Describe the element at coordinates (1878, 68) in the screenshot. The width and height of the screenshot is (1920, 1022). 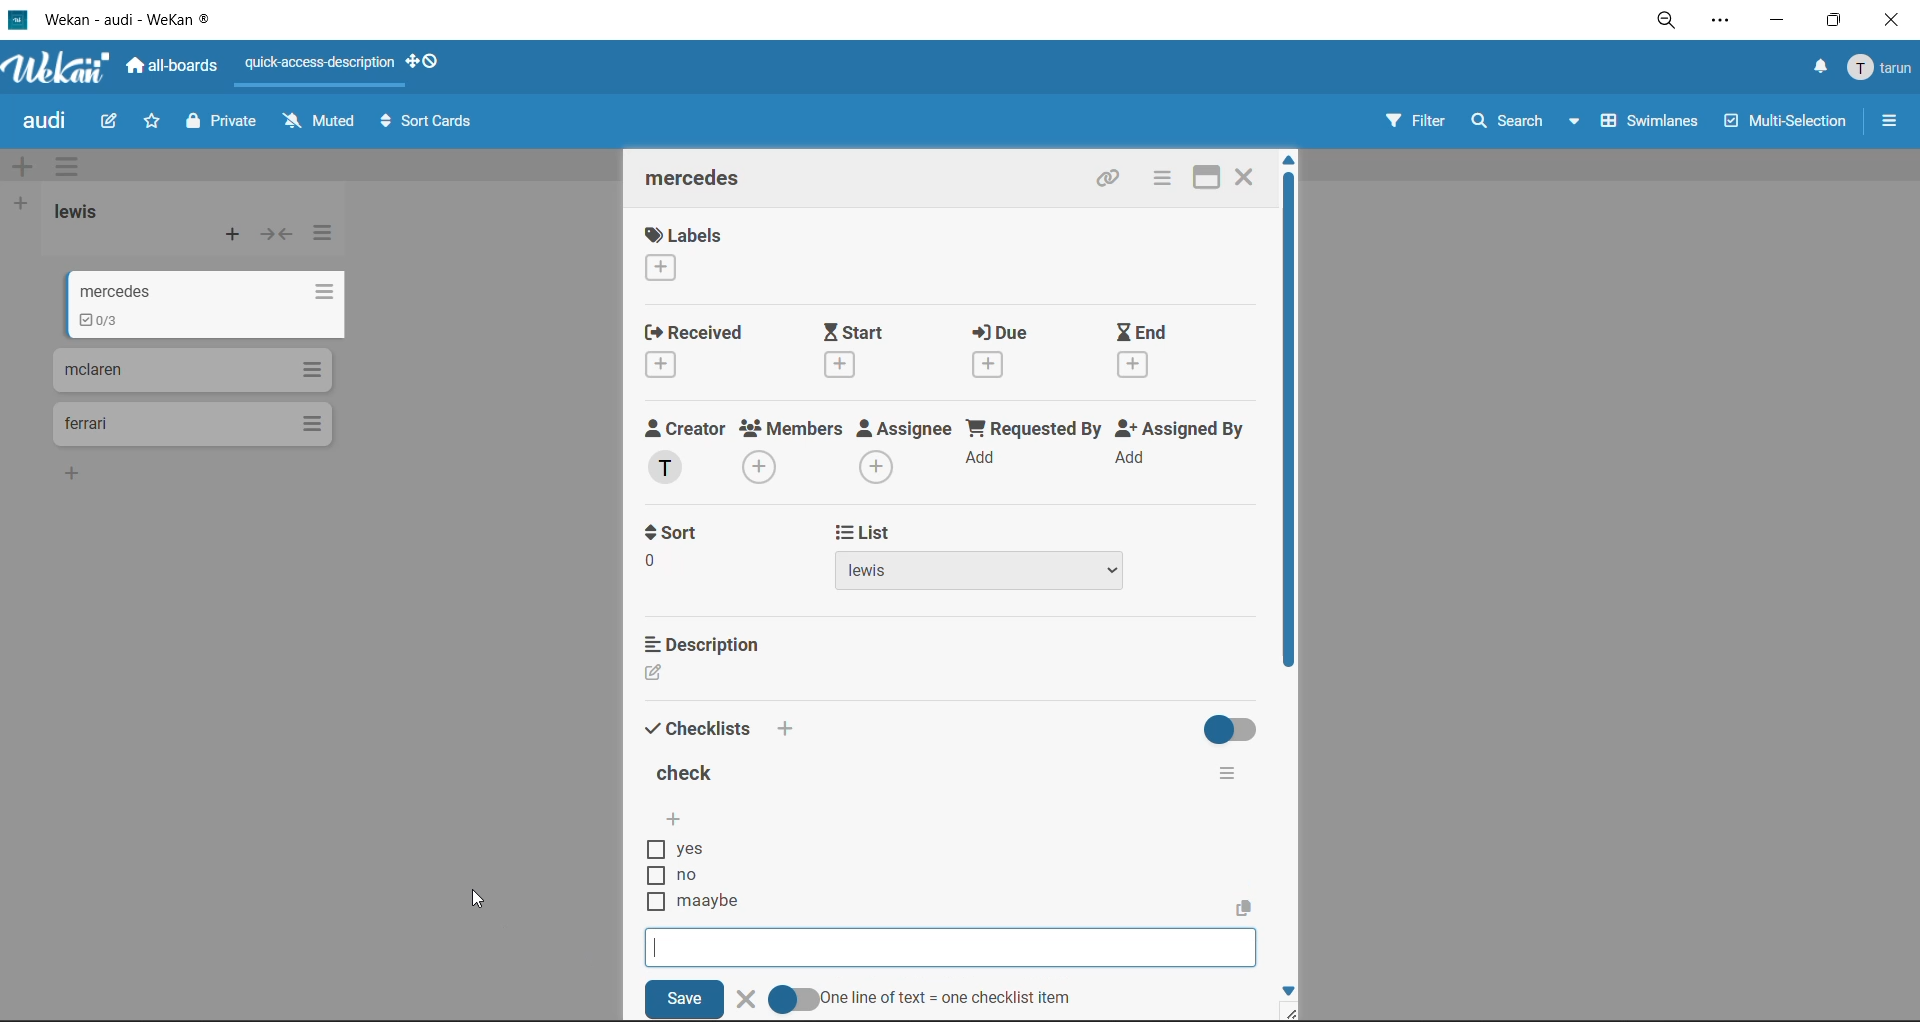
I see `menu` at that location.